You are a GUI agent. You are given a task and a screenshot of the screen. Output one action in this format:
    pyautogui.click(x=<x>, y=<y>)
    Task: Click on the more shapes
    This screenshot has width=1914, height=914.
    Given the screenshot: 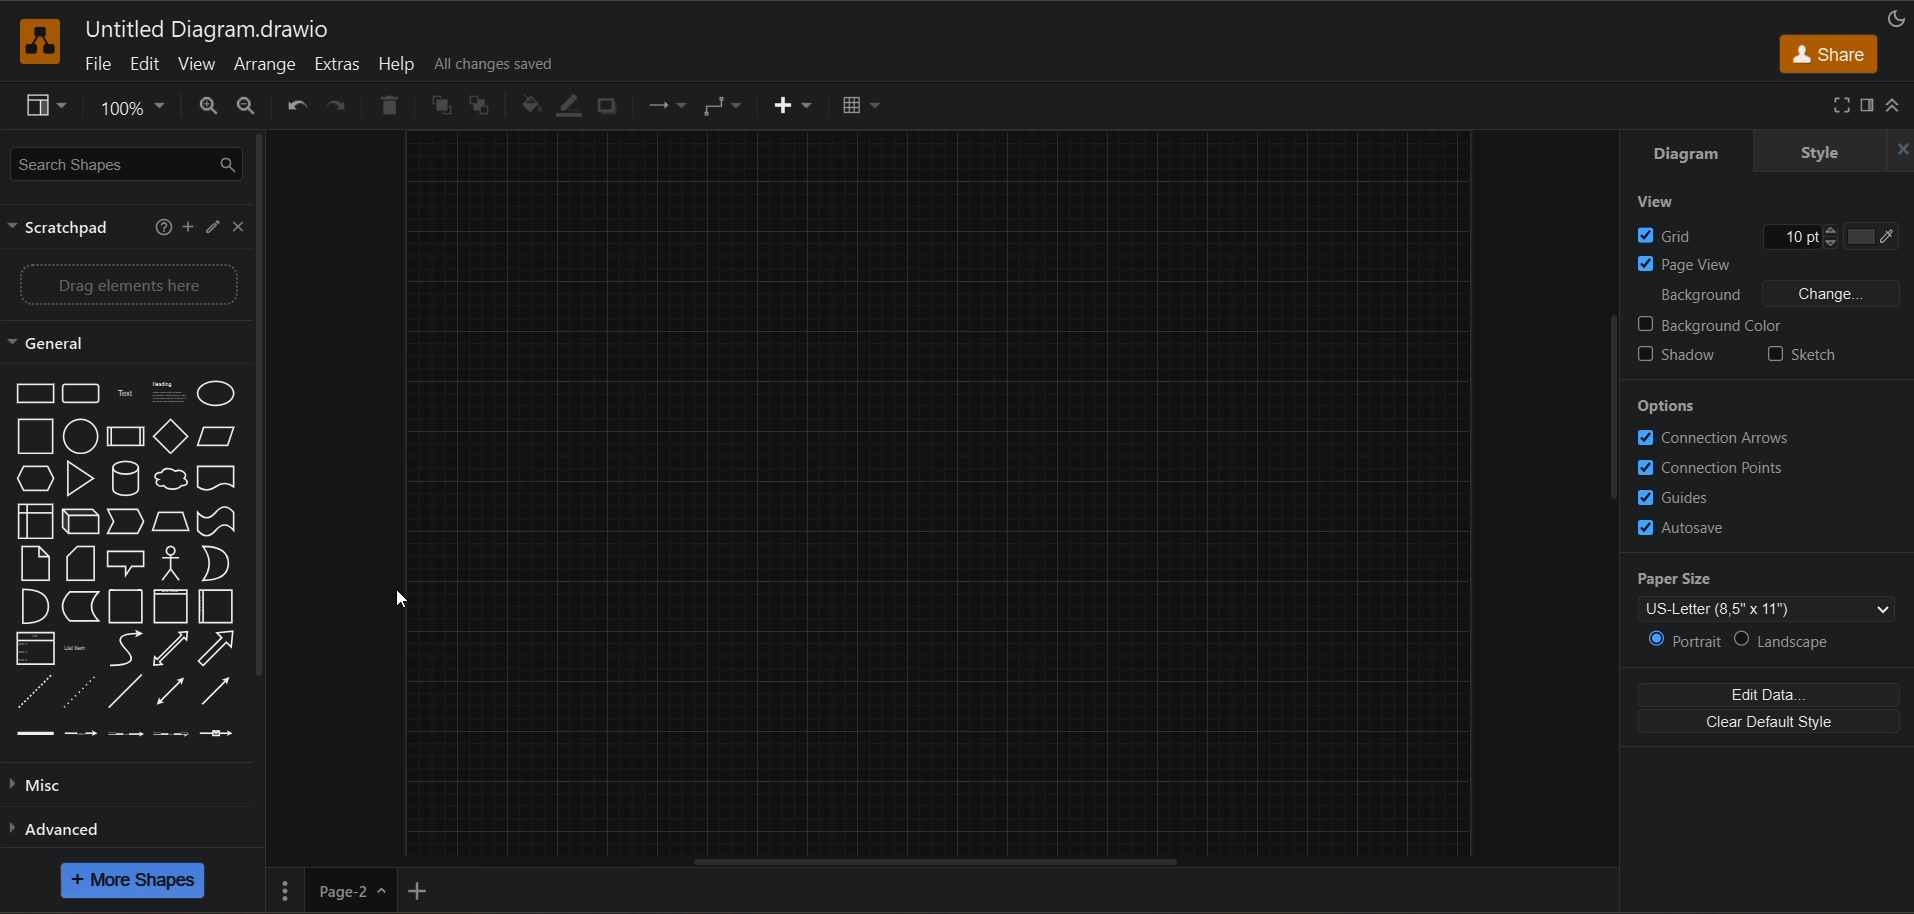 What is the action you would take?
    pyautogui.click(x=134, y=880)
    